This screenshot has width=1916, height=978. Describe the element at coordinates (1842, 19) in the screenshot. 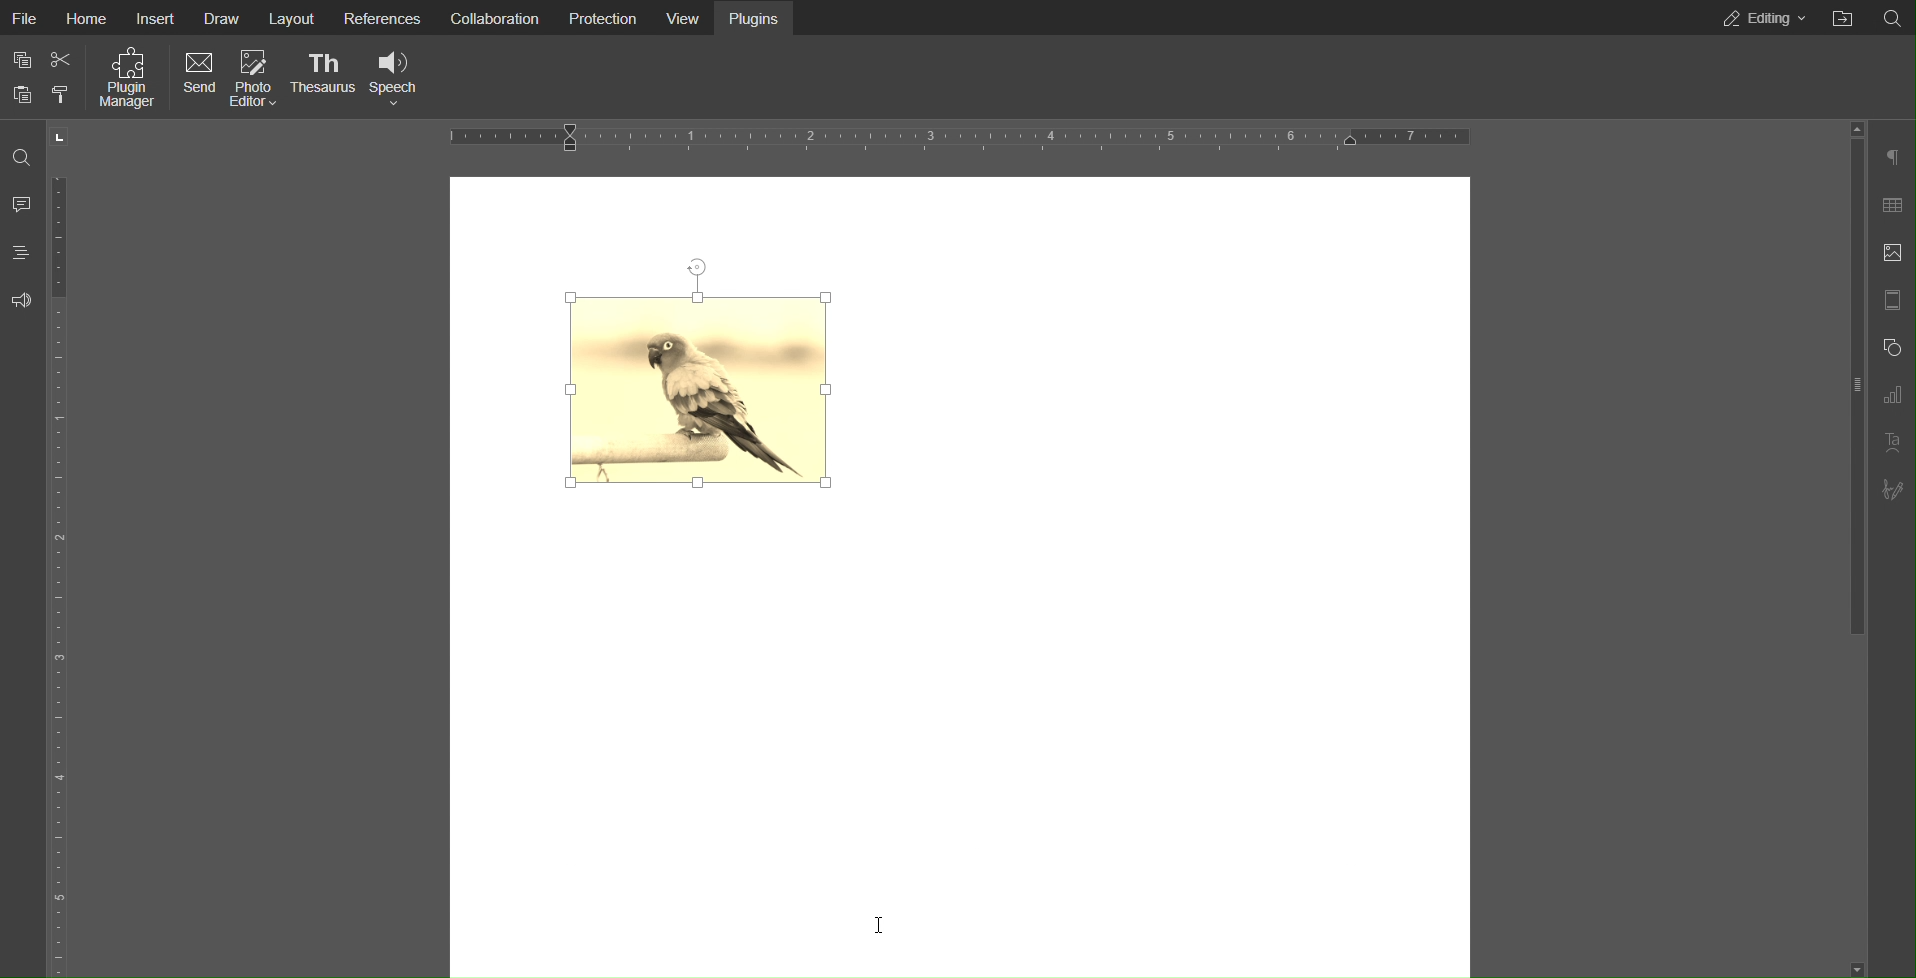

I see `Open File Location` at that location.